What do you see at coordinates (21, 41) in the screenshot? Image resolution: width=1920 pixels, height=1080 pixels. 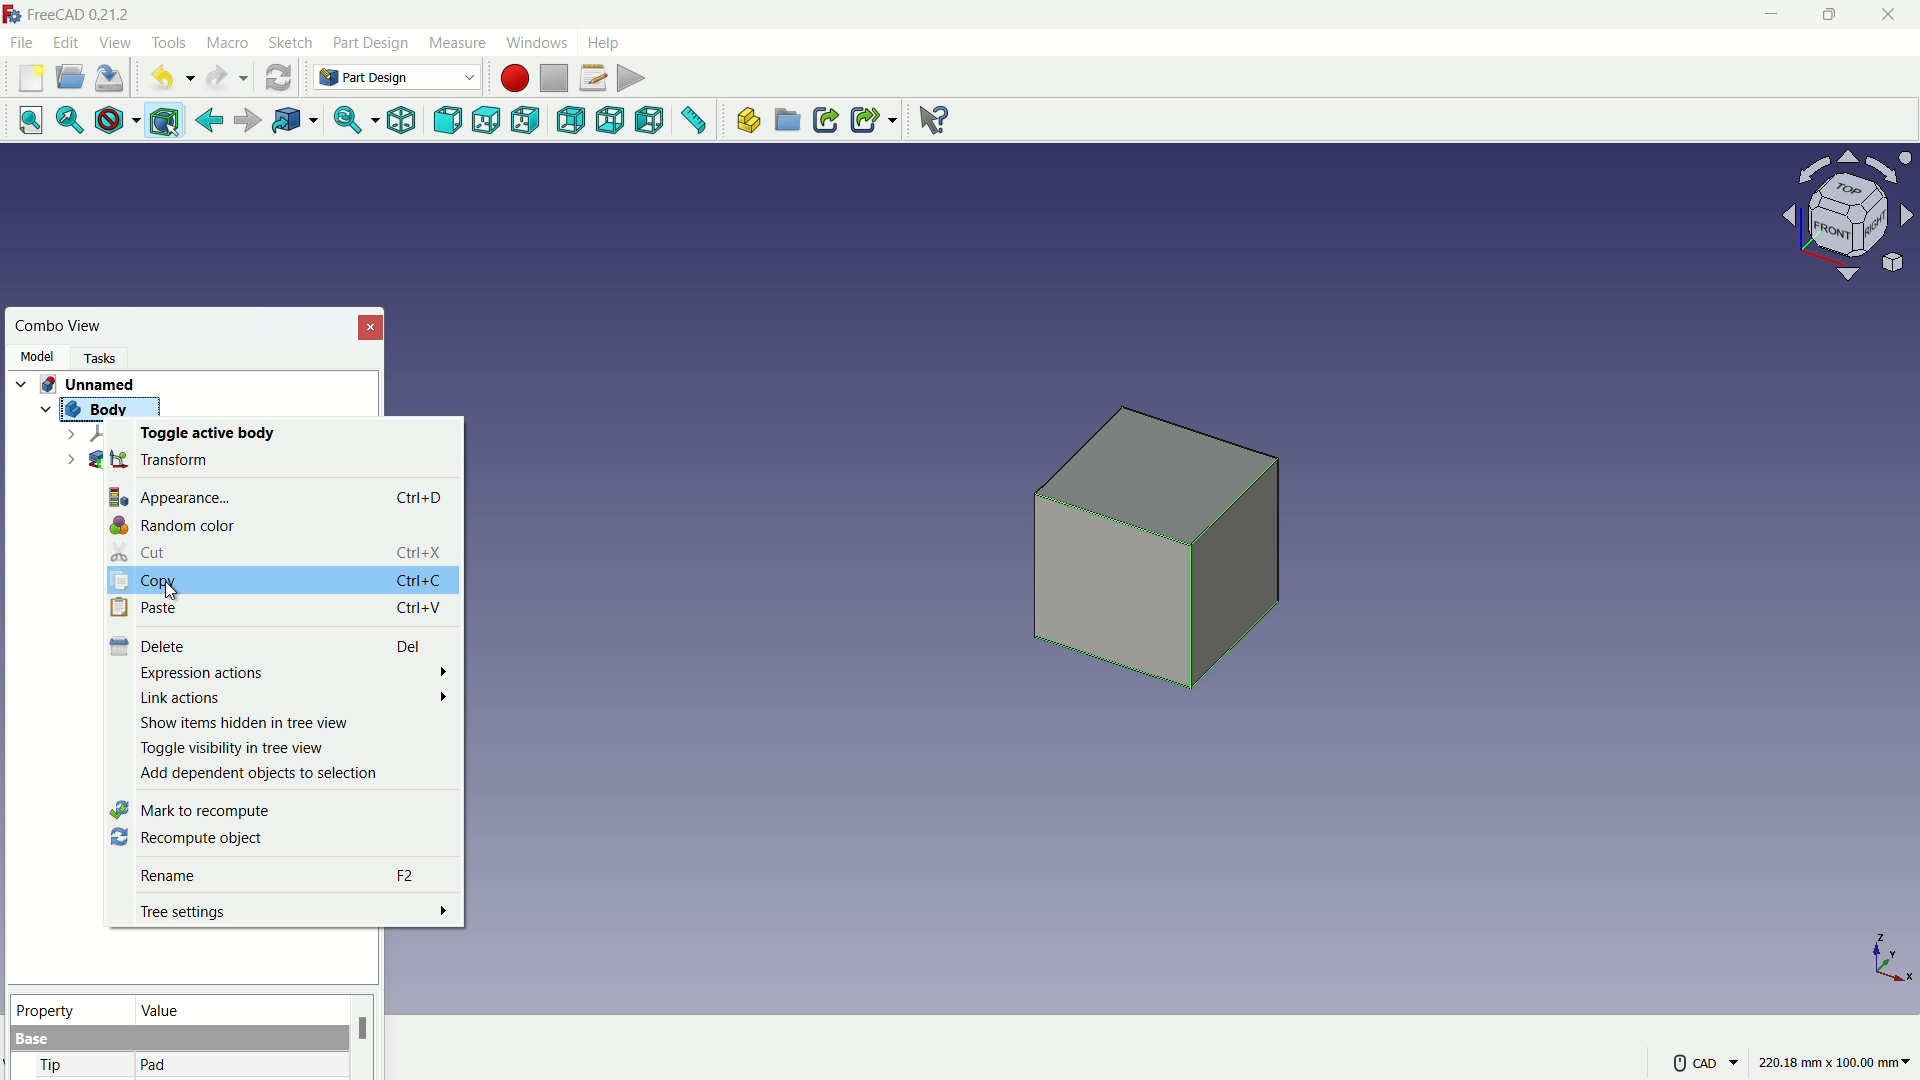 I see `file` at bounding box center [21, 41].